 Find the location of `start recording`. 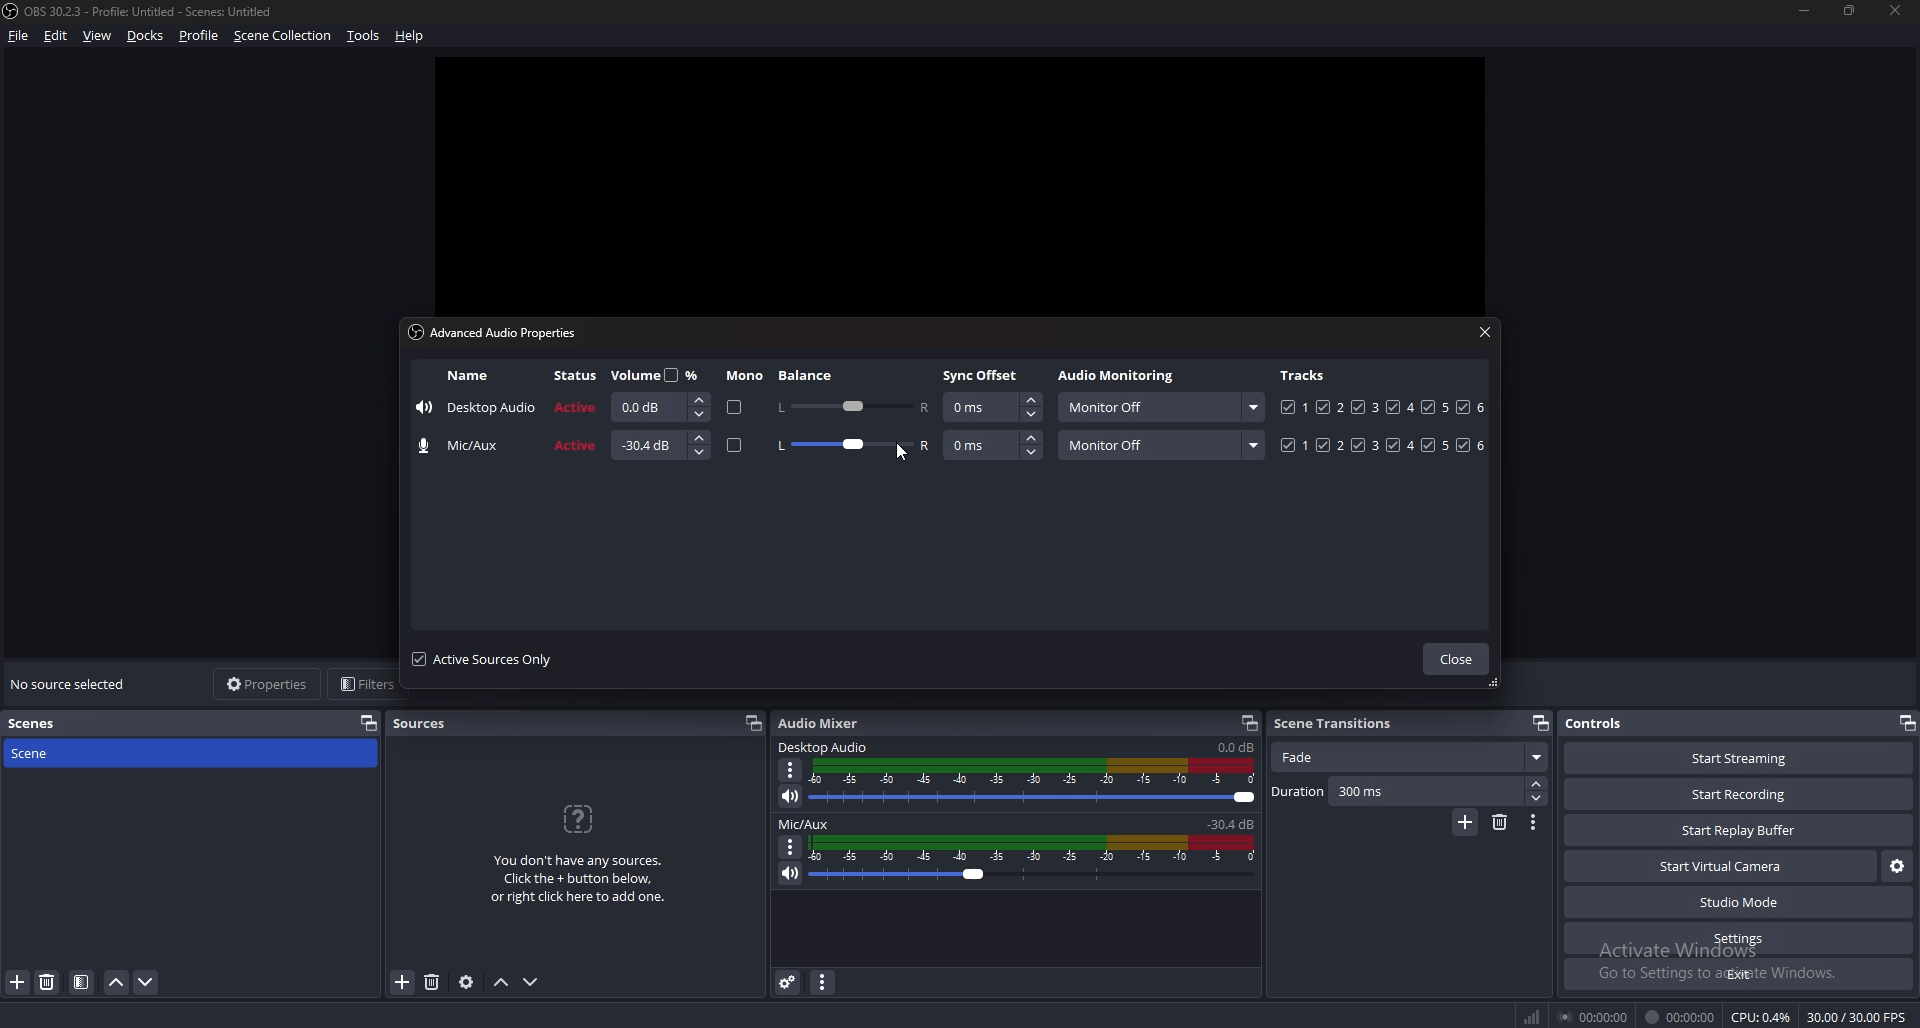

start recording is located at coordinates (1740, 794).